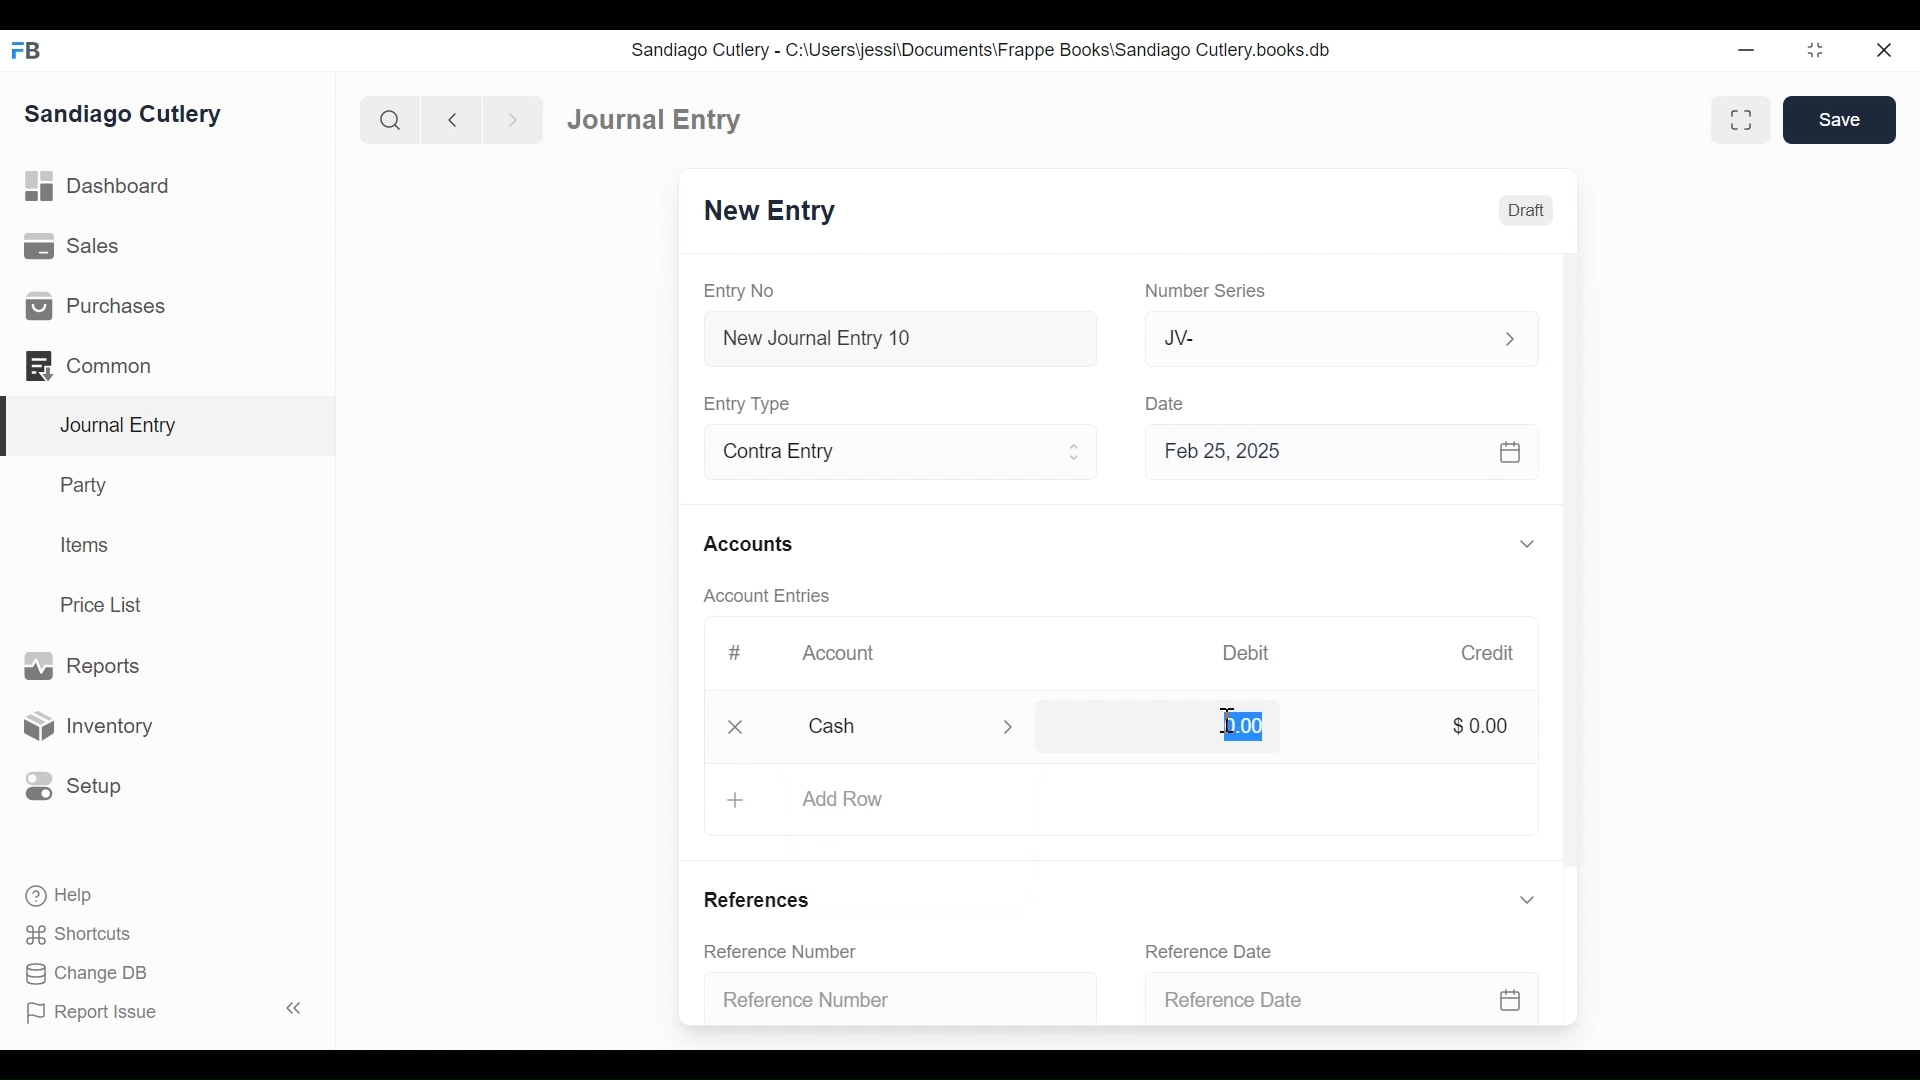  What do you see at coordinates (890, 997) in the screenshot?
I see `Reference Number` at bounding box center [890, 997].